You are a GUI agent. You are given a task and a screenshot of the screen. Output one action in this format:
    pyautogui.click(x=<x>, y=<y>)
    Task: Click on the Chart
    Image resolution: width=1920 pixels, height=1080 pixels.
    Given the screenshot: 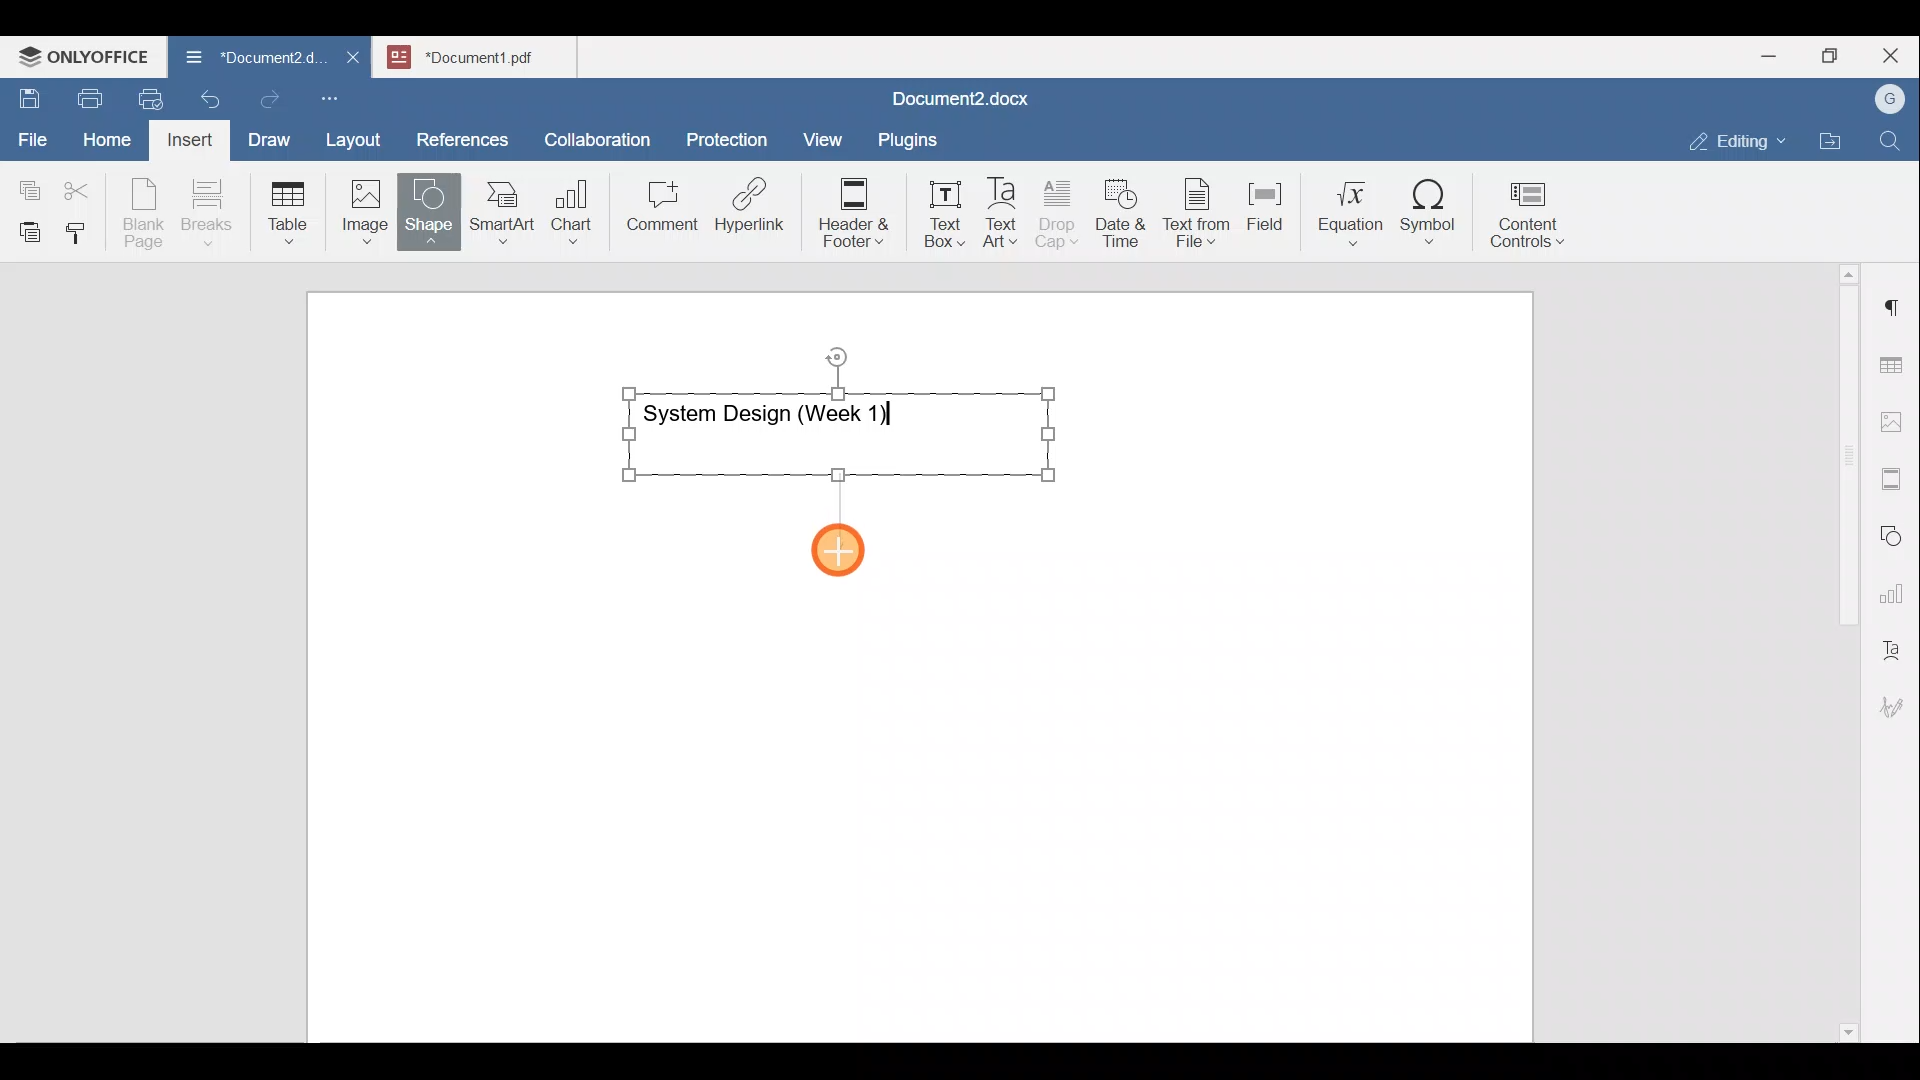 What is the action you would take?
    pyautogui.click(x=568, y=214)
    